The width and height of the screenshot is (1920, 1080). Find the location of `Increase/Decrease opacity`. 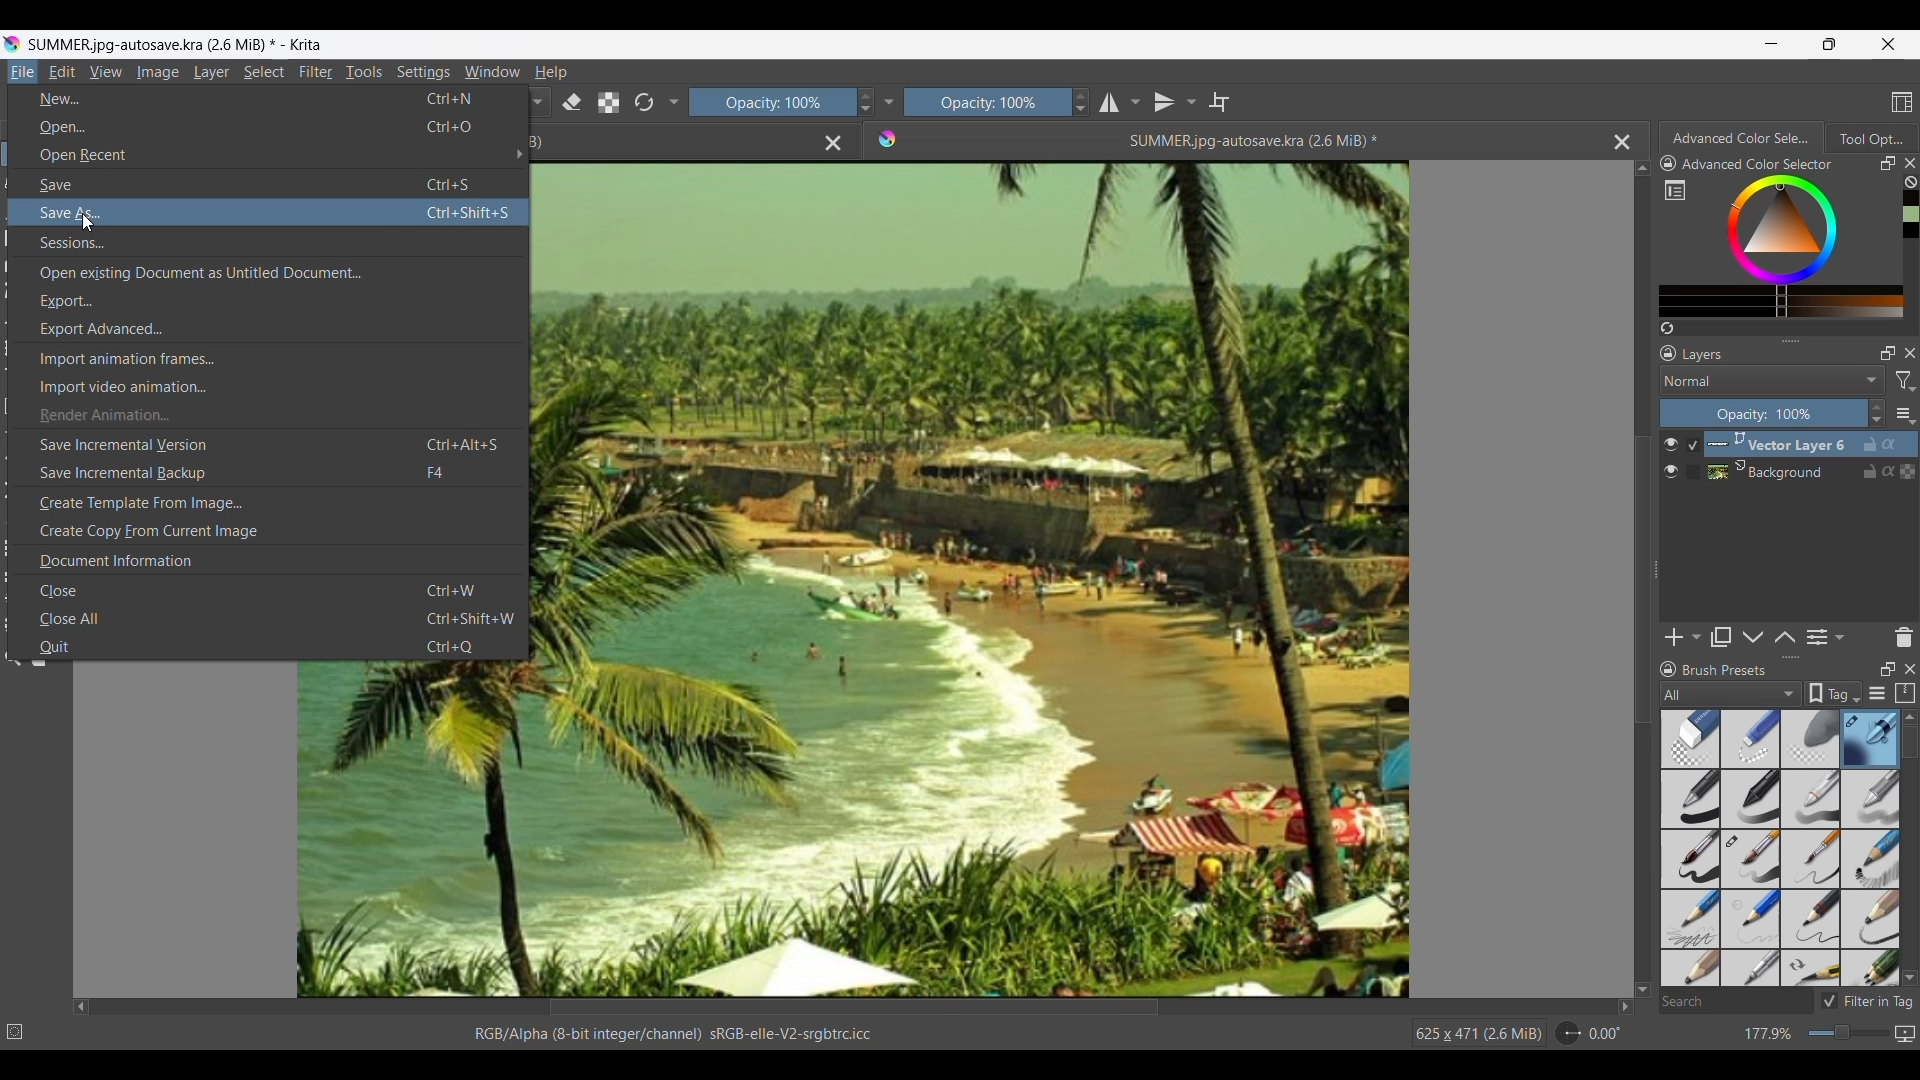

Increase/Decrease opacity is located at coordinates (1877, 414).